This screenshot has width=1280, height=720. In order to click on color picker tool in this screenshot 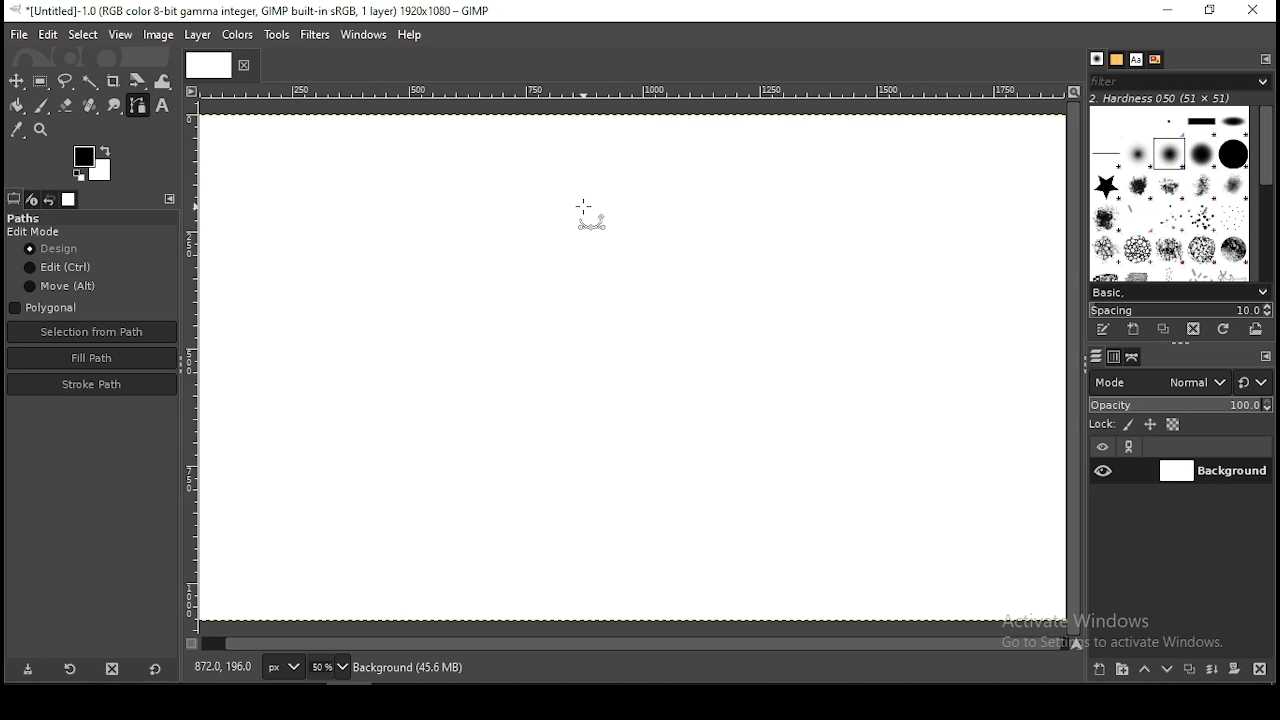, I will do `click(18, 130)`.